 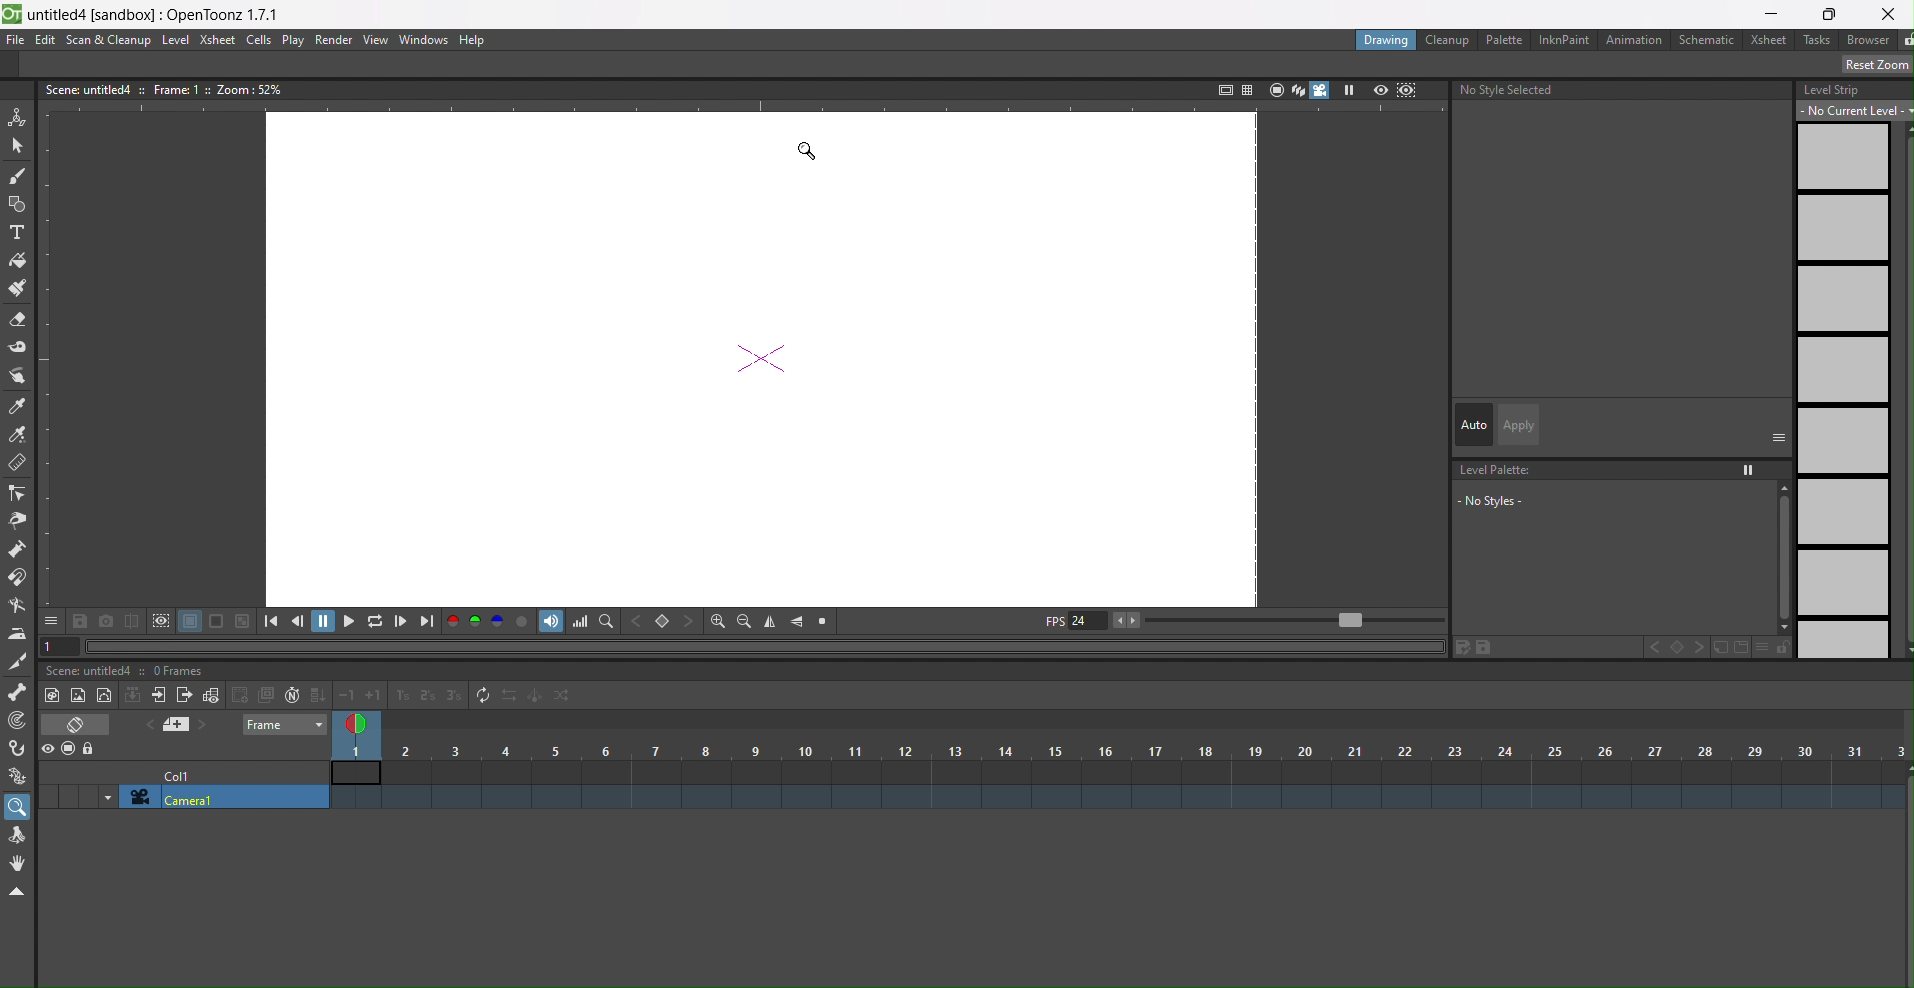 I want to click on green , so click(x=476, y=623).